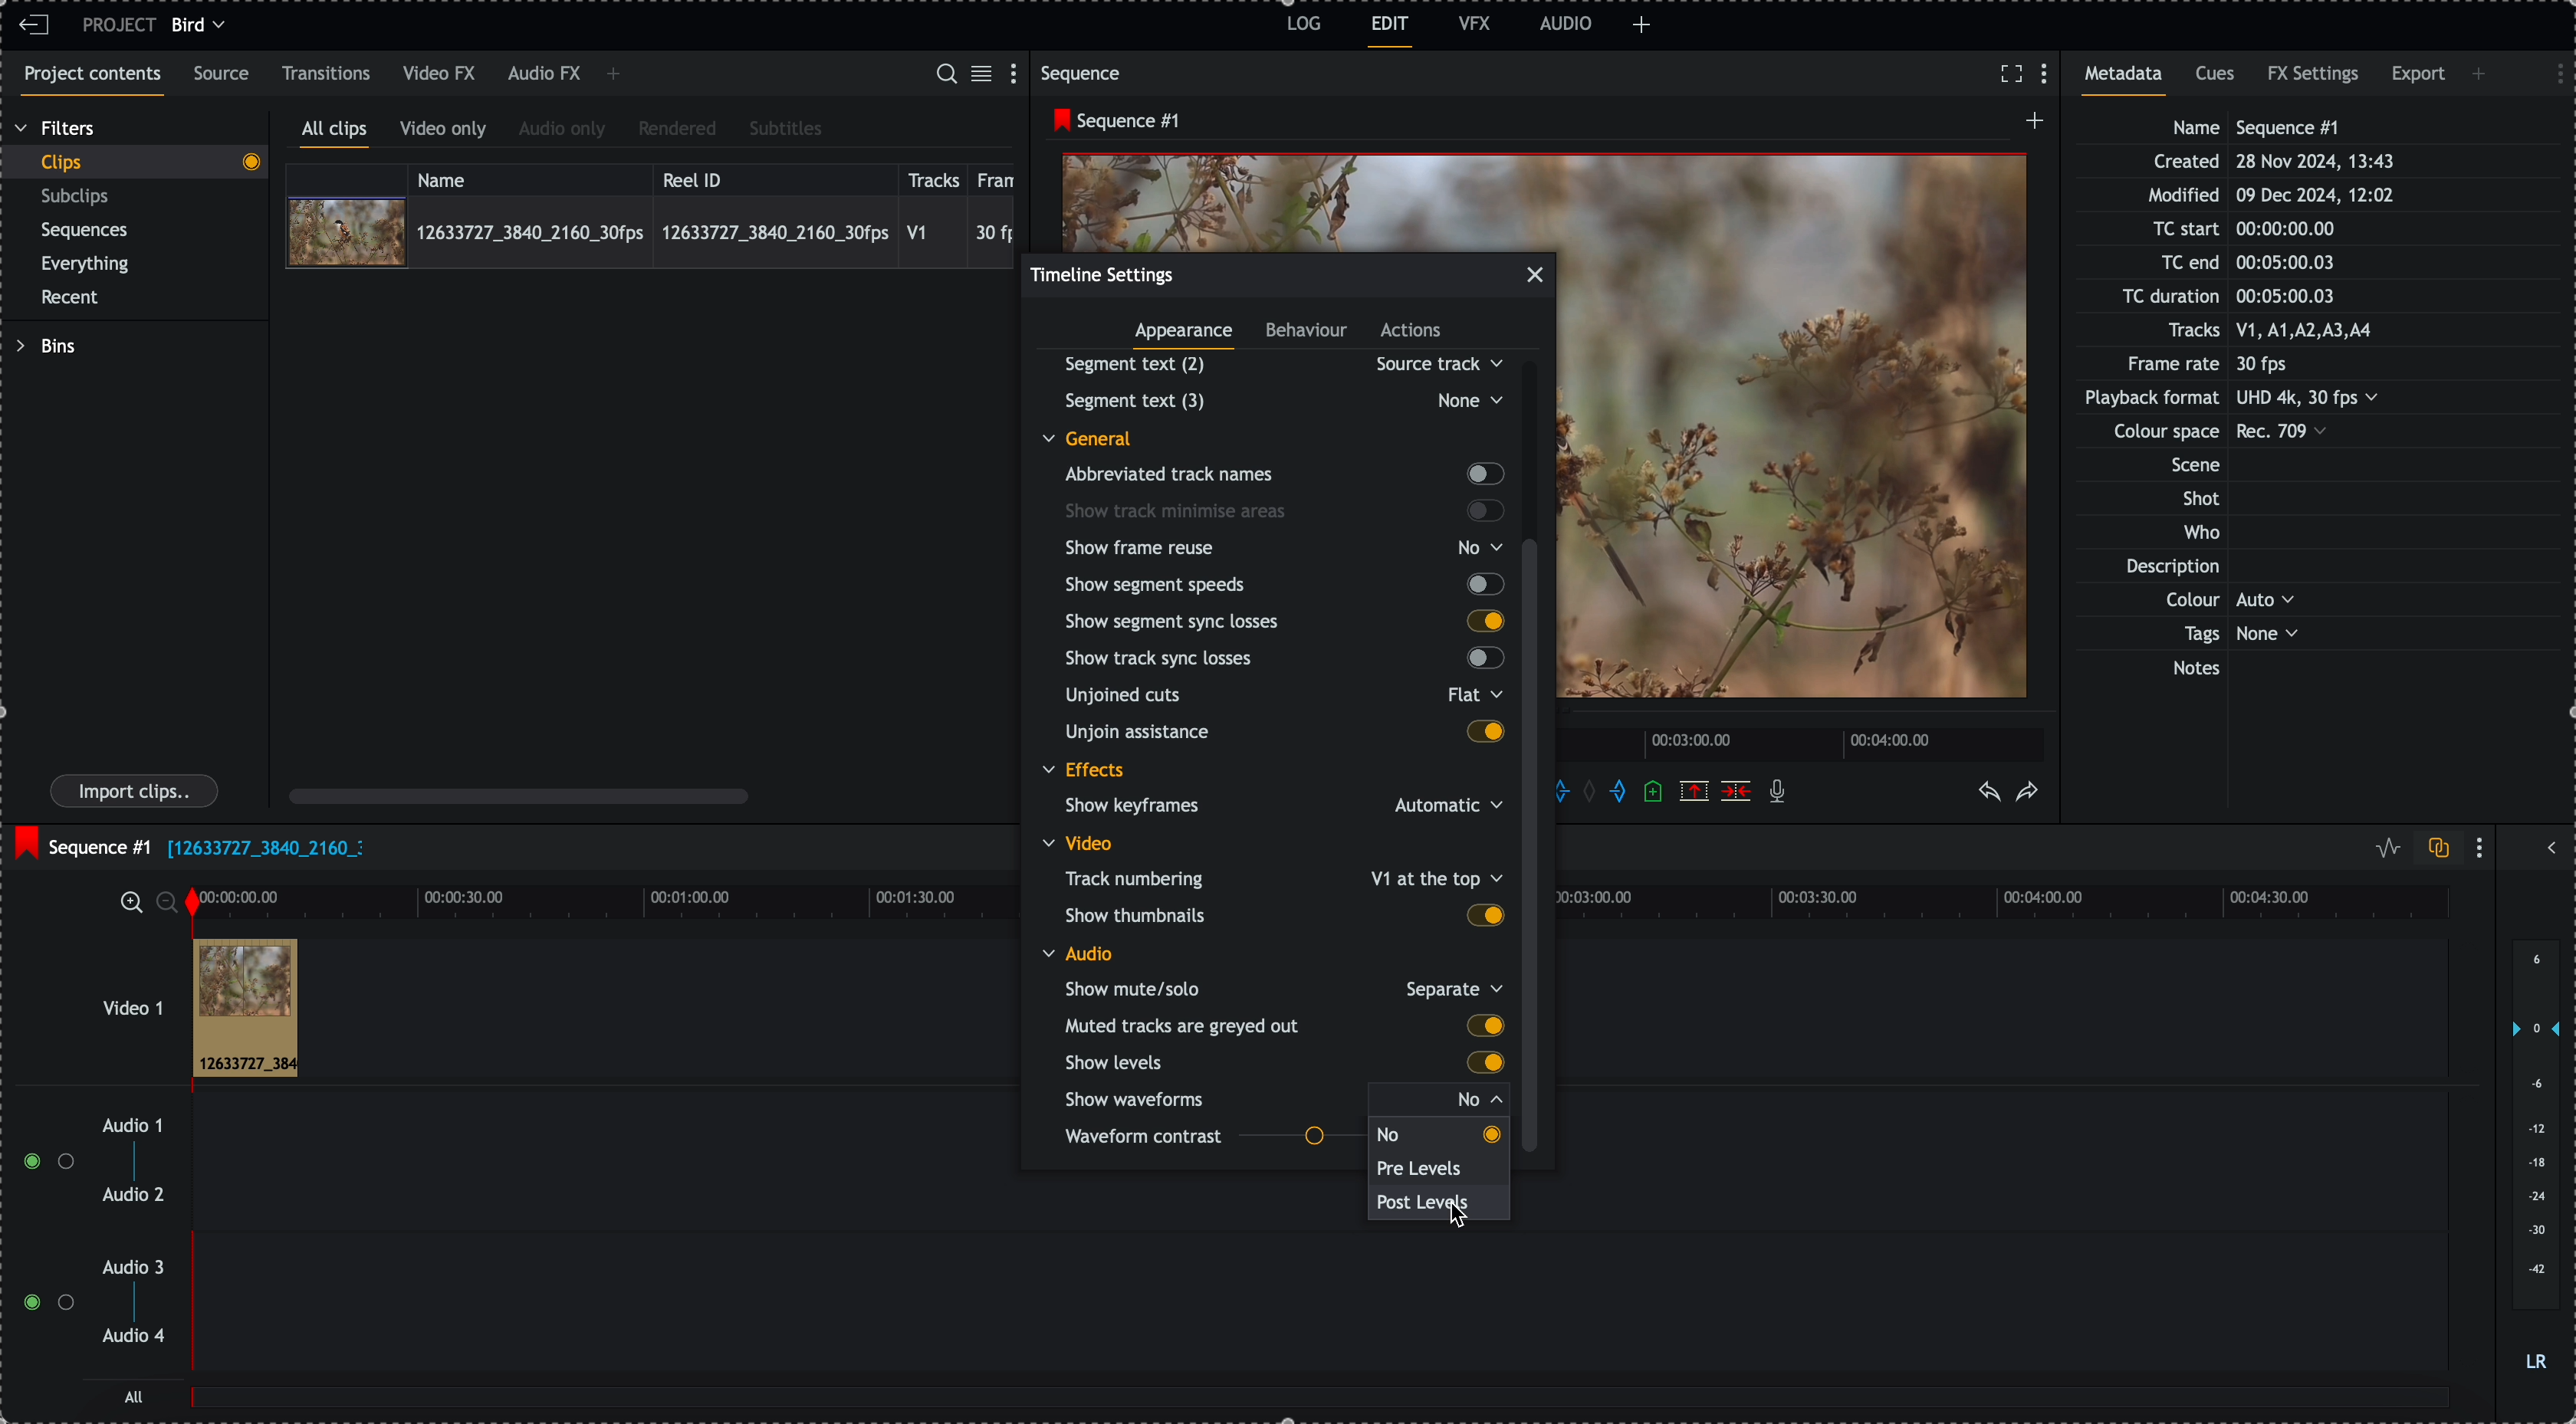  I want to click on rendered, so click(677, 130).